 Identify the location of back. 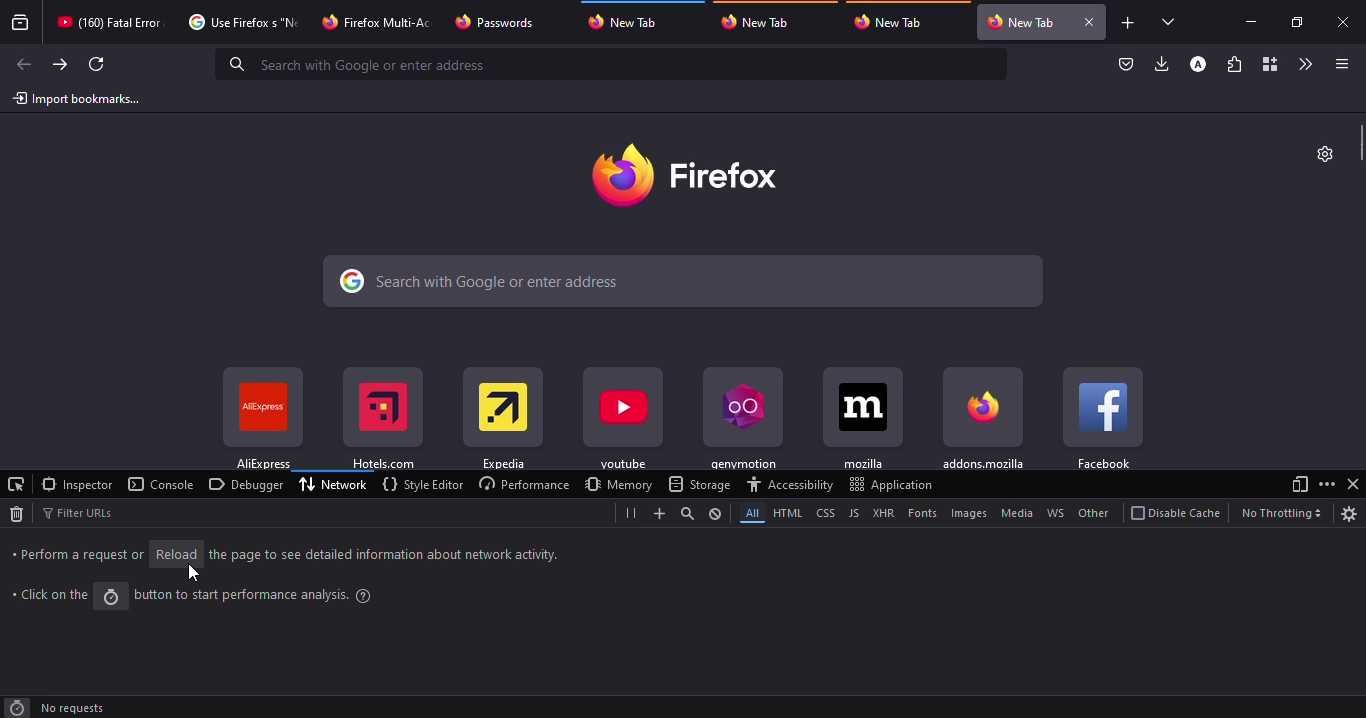
(24, 64).